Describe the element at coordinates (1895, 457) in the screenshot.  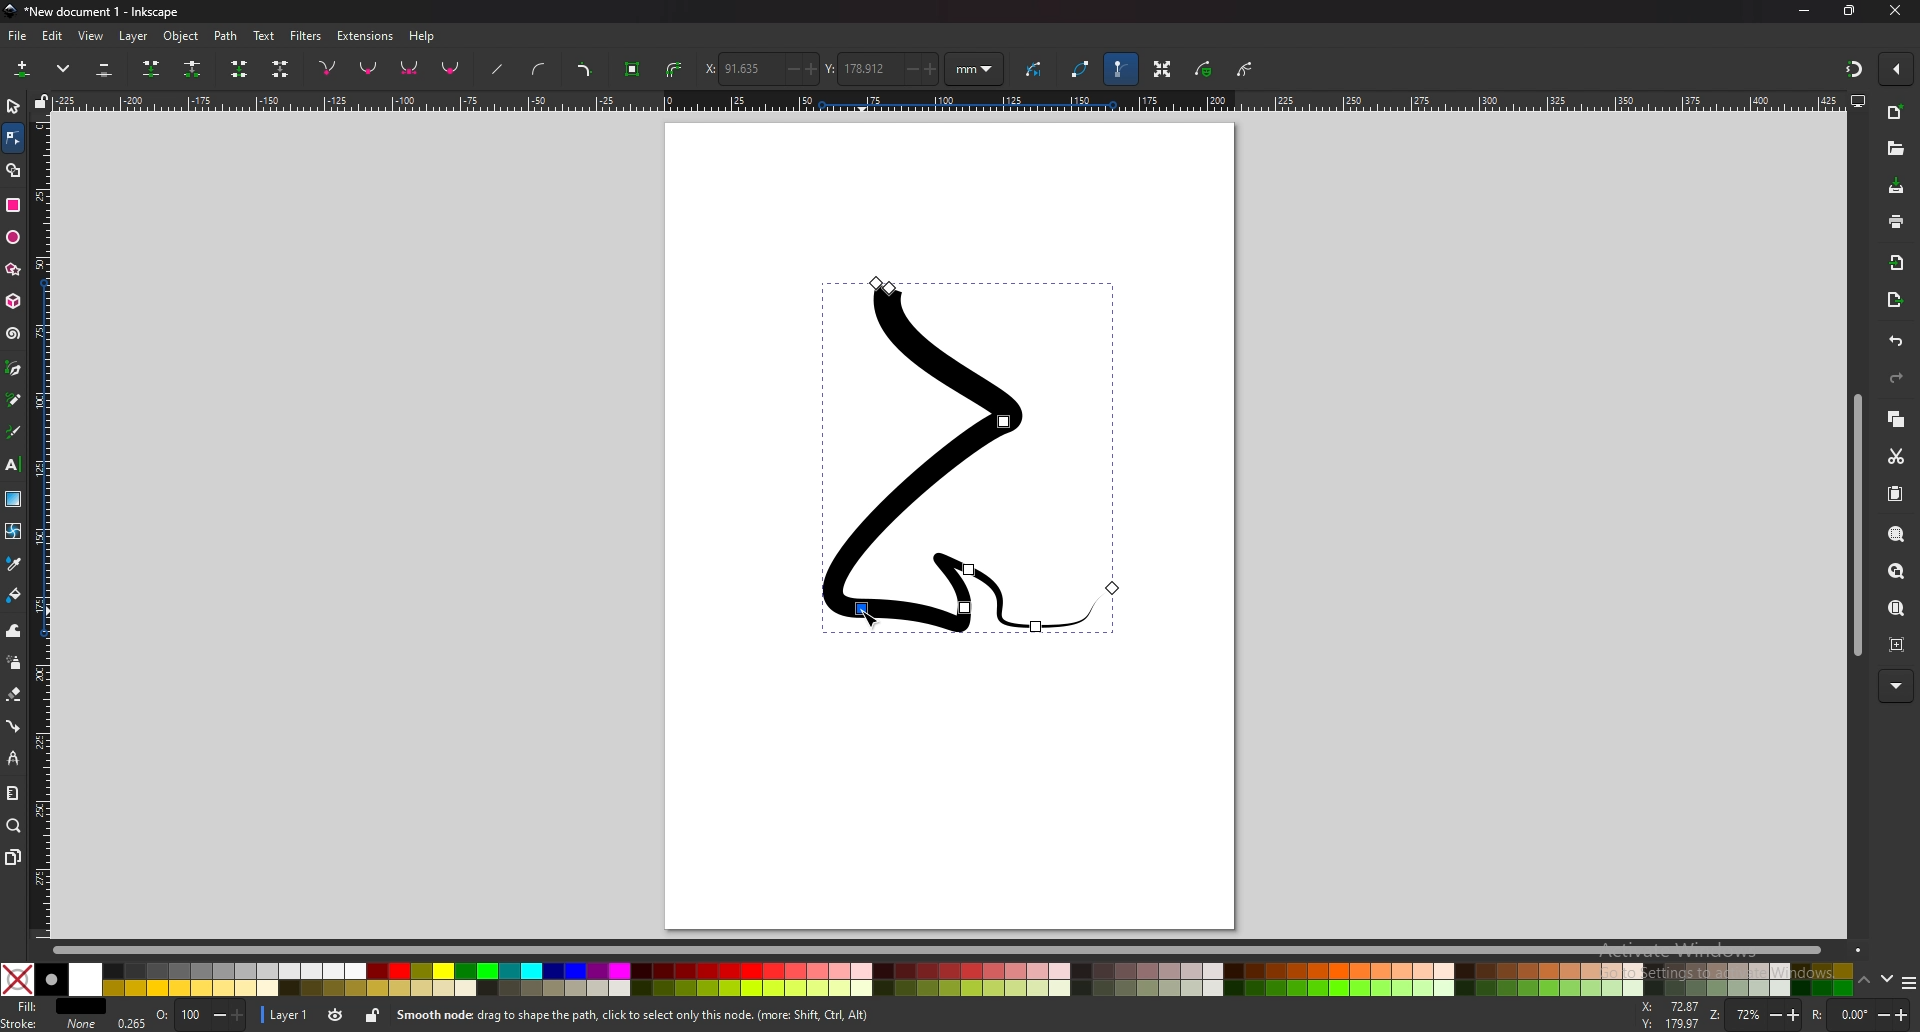
I see `cut` at that location.